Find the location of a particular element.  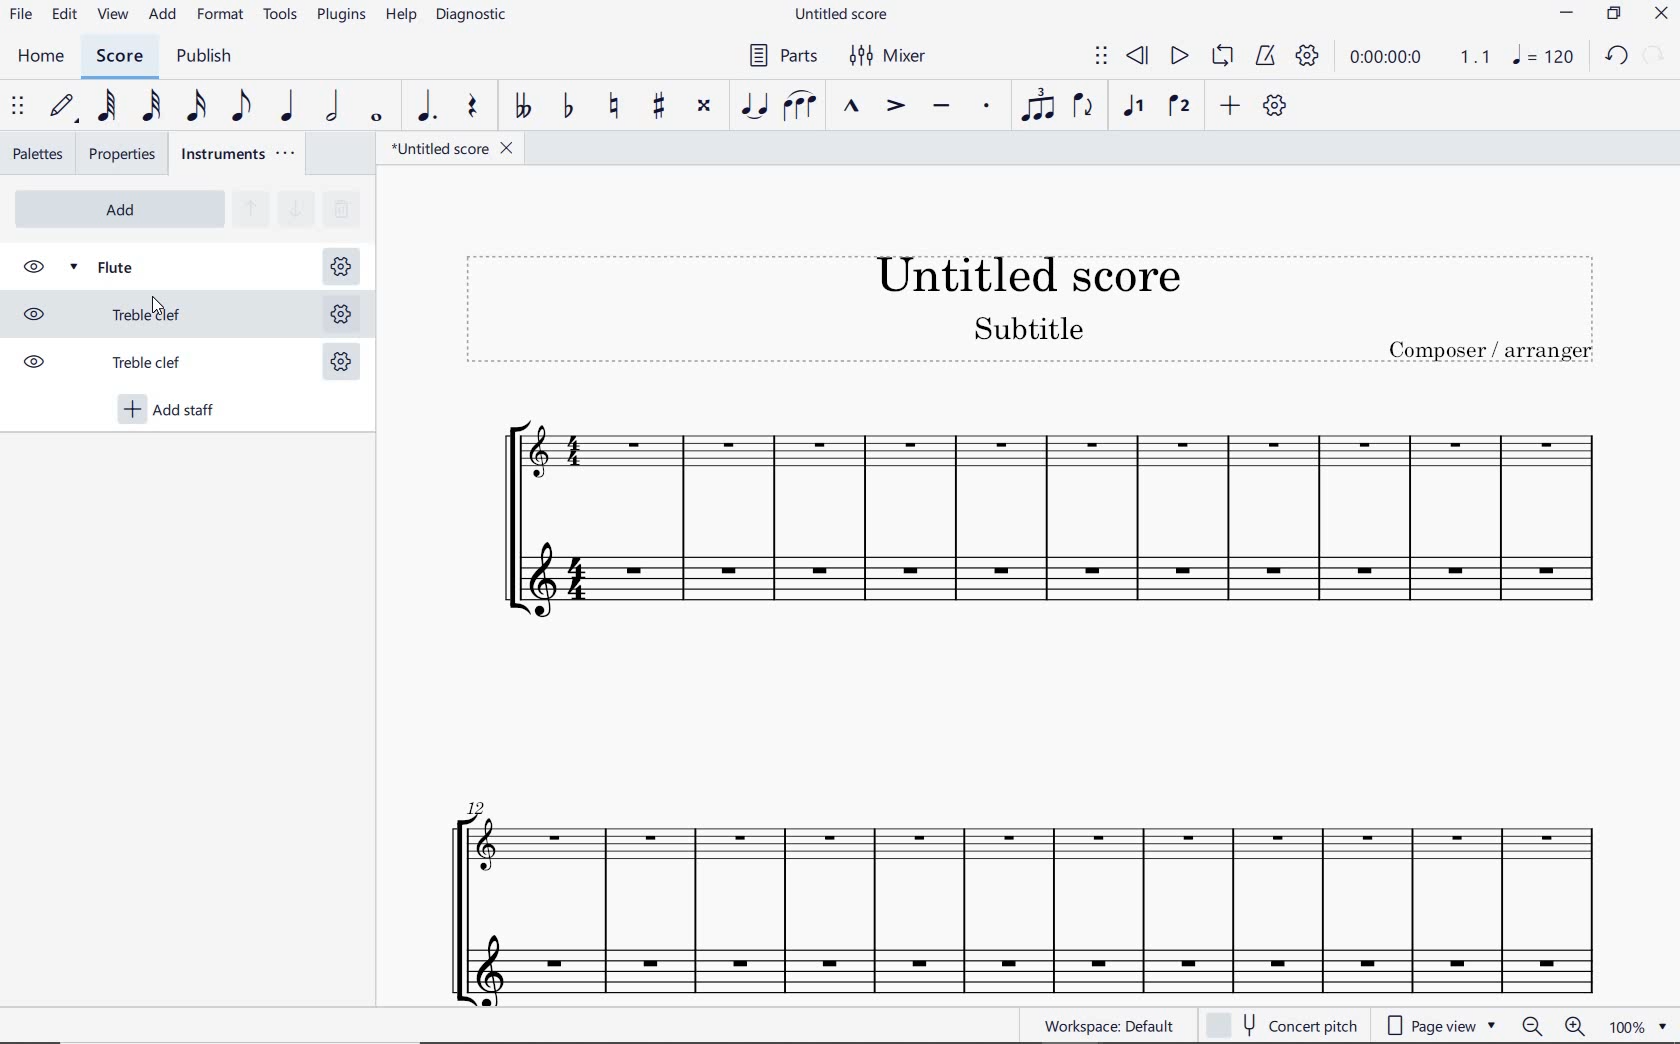

undo is located at coordinates (1618, 57).